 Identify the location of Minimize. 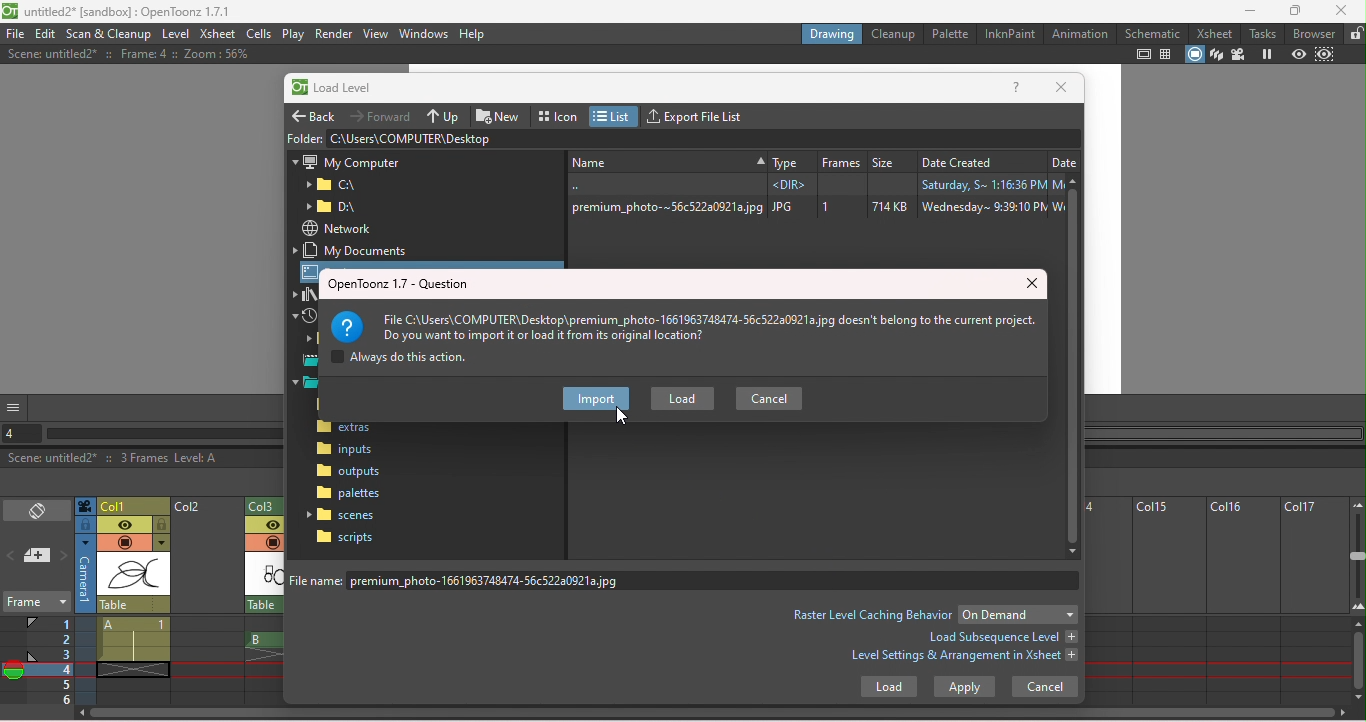
(1250, 10).